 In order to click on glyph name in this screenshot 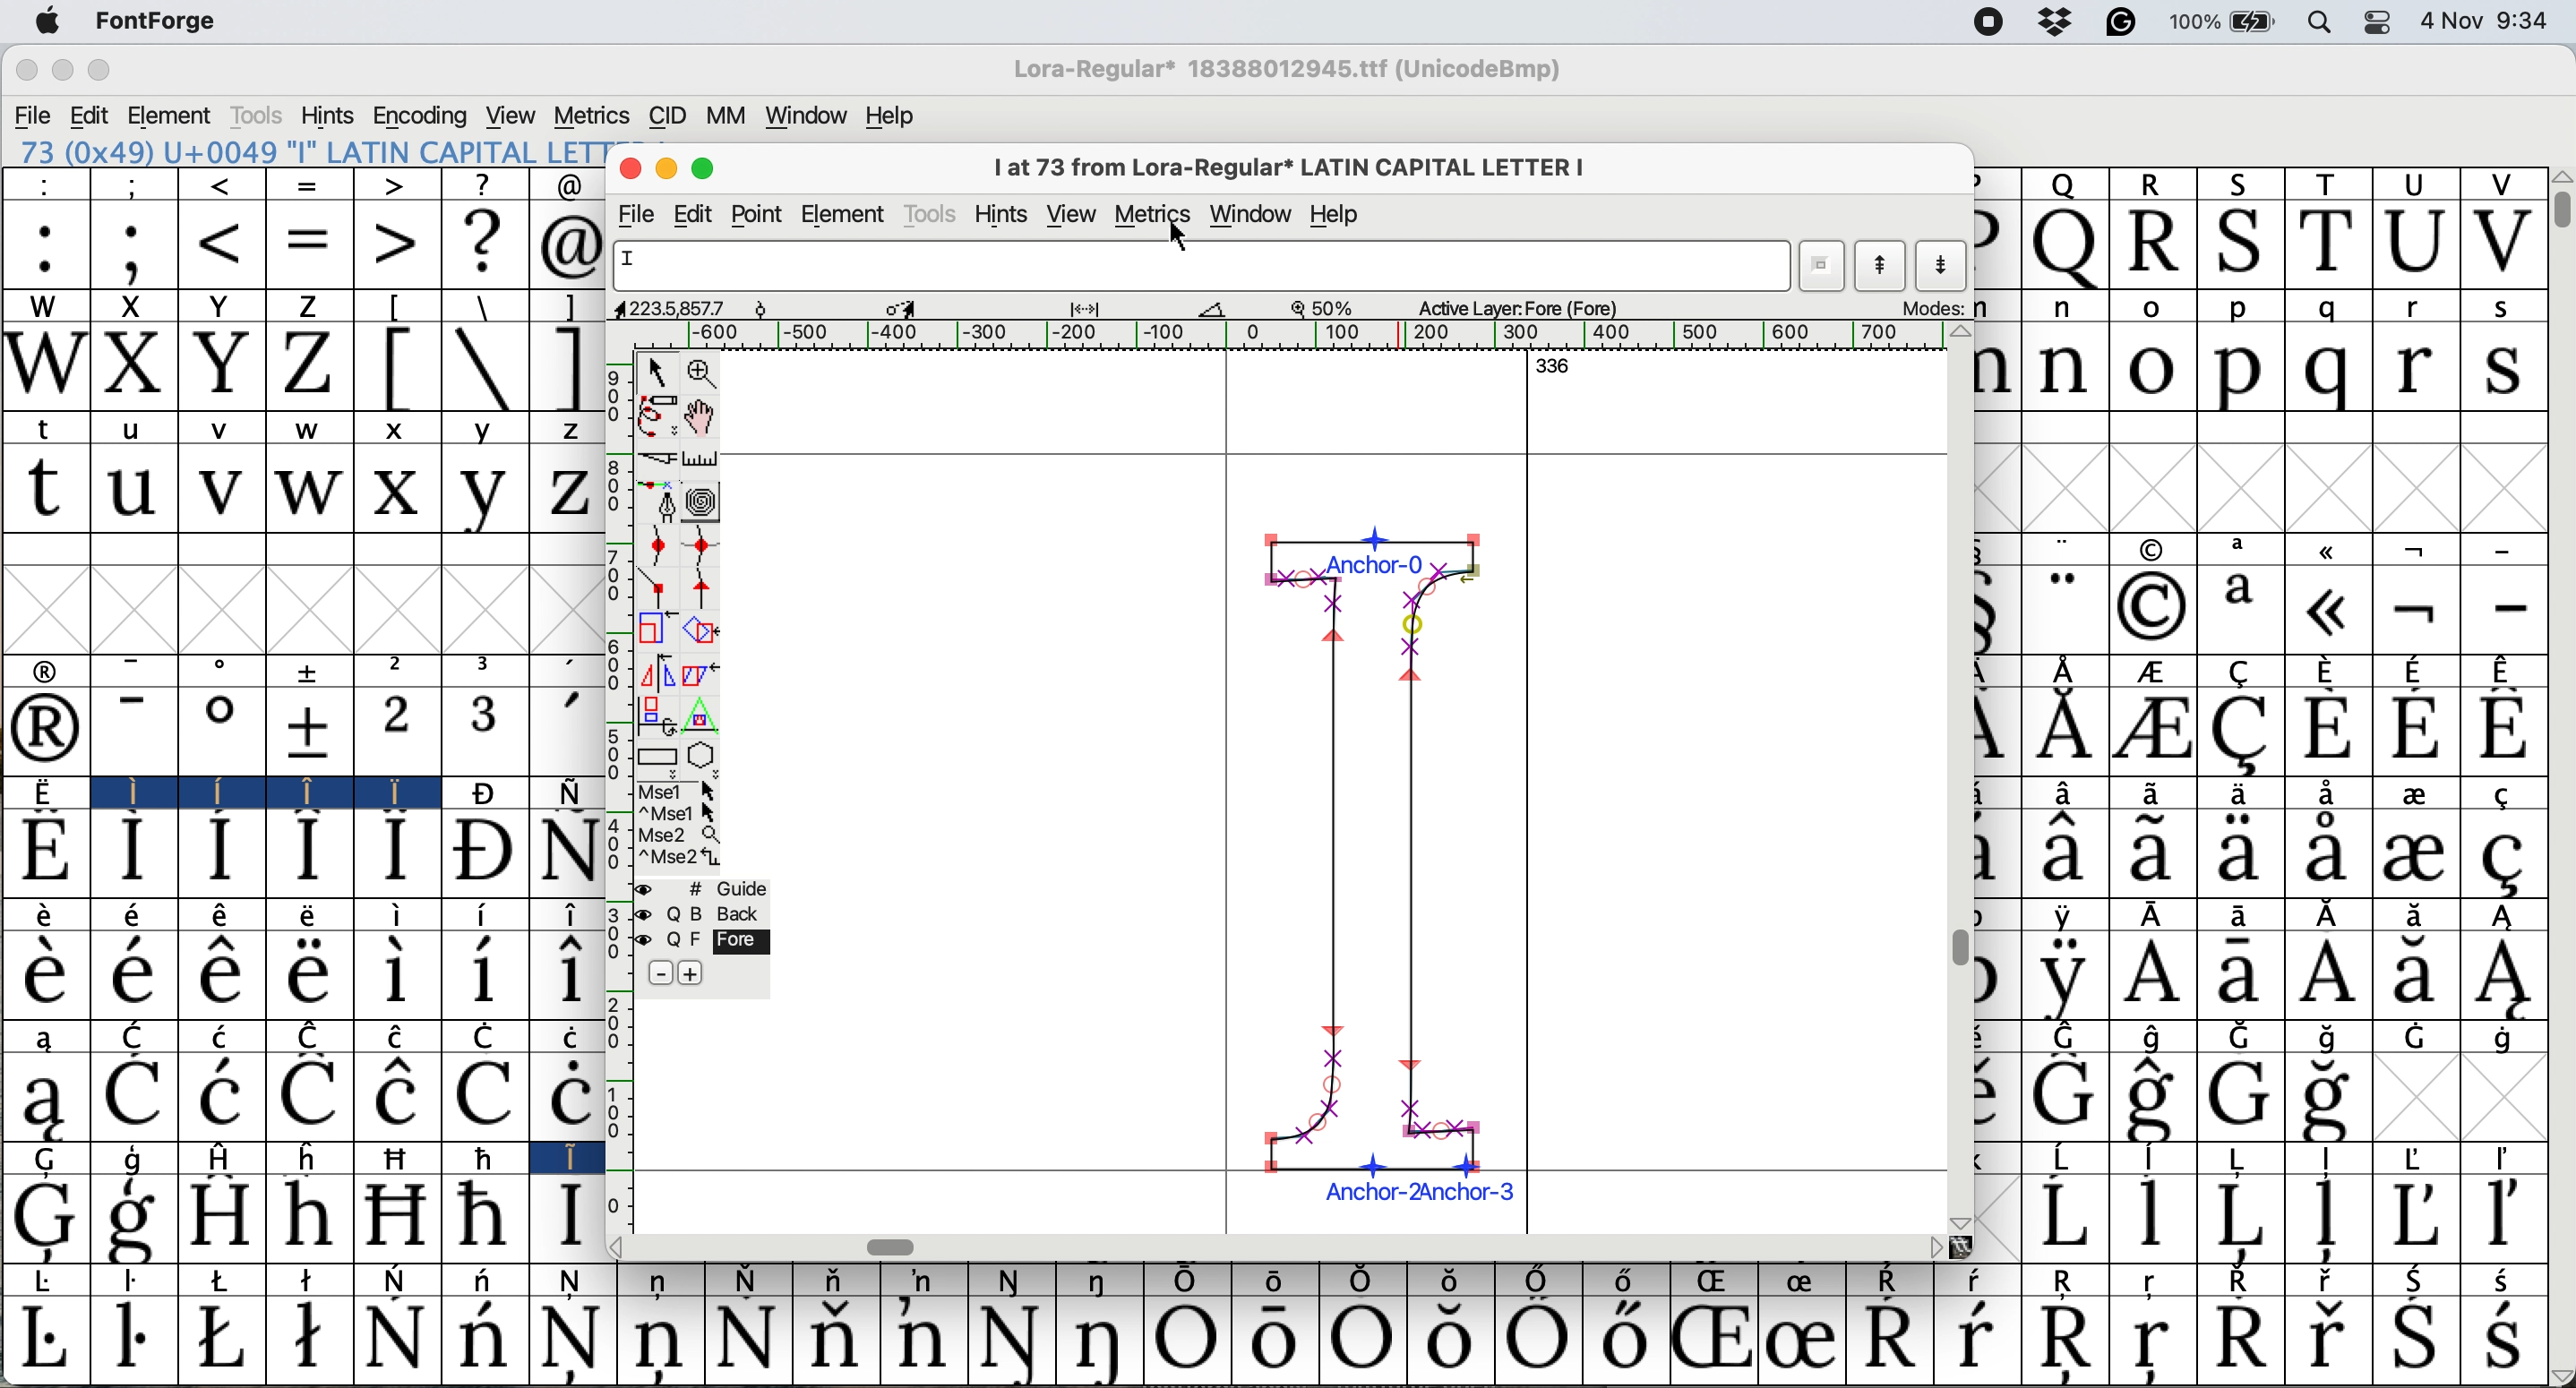, I will do `click(1199, 265)`.